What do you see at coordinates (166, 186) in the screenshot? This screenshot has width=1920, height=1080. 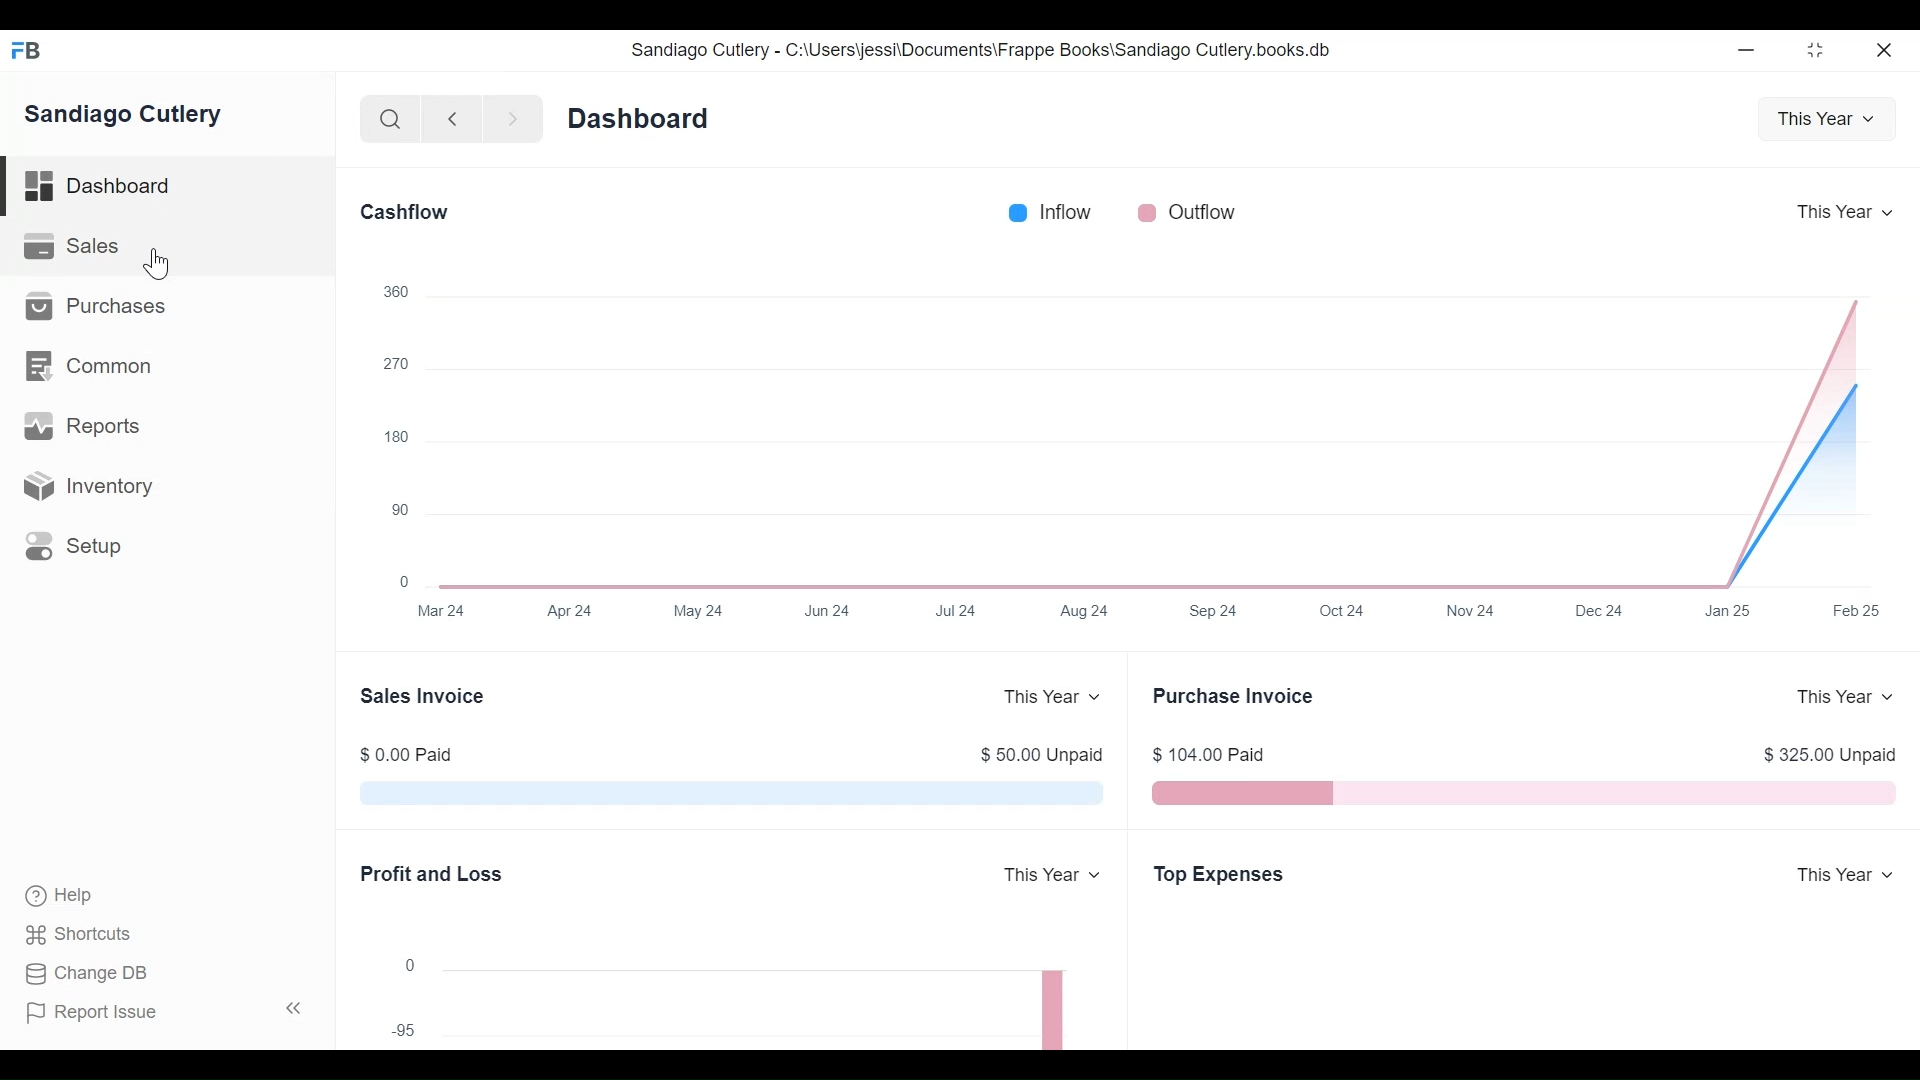 I see `Dashboard` at bounding box center [166, 186].